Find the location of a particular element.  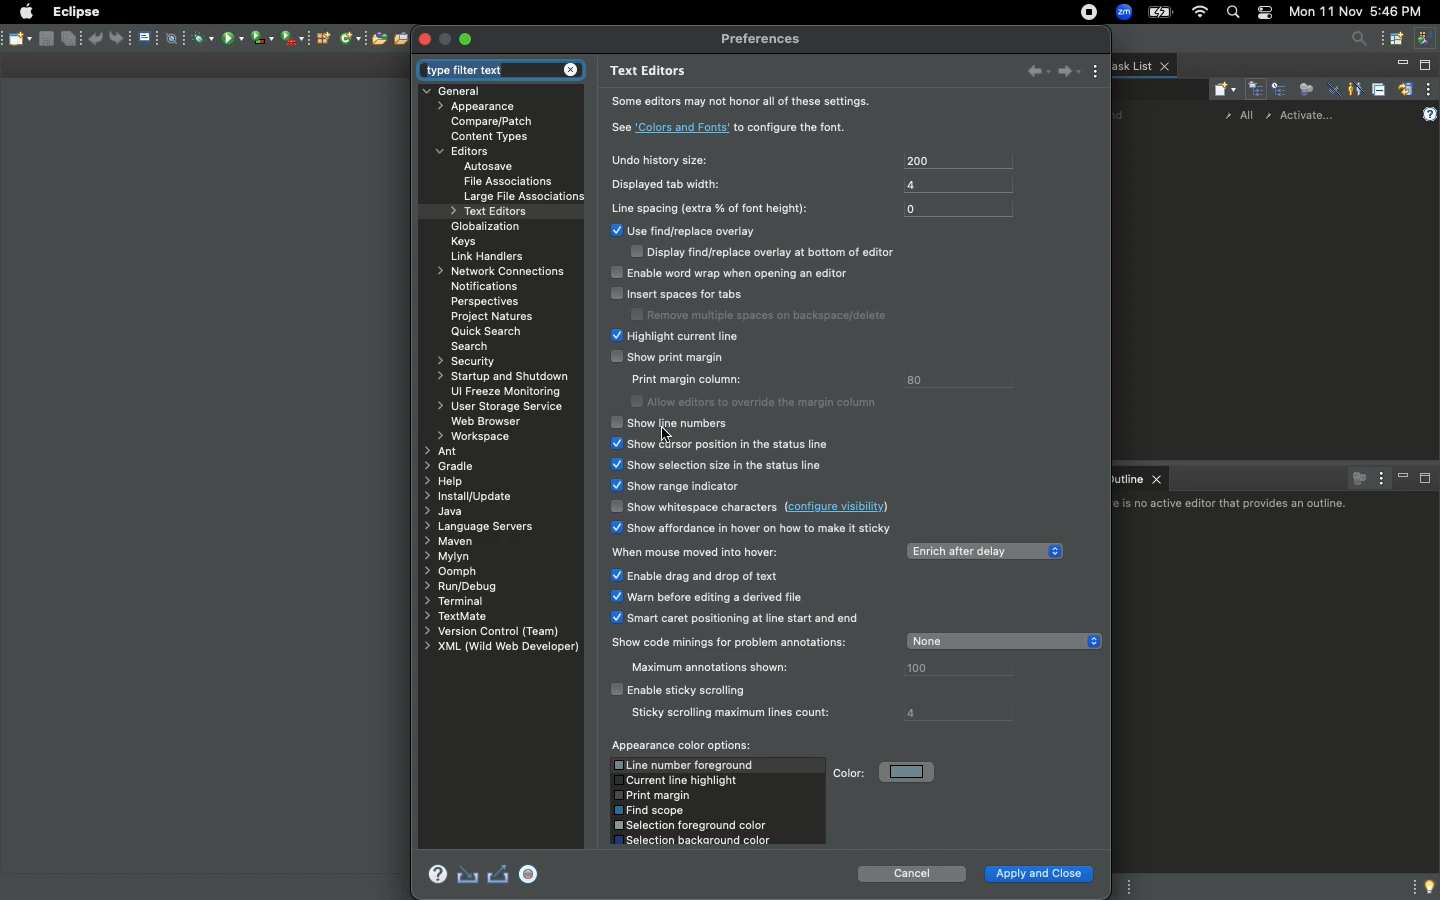

Minimize is located at coordinates (1403, 478).